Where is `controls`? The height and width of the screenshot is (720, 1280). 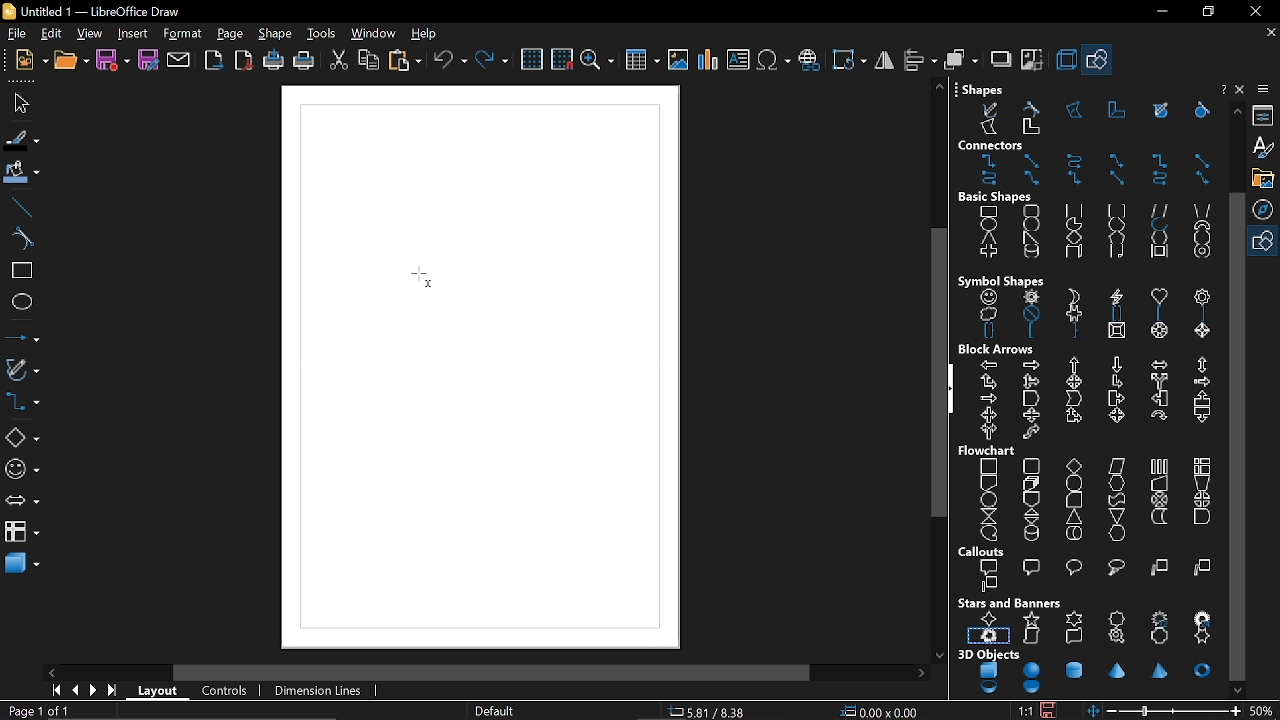
controls is located at coordinates (229, 691).